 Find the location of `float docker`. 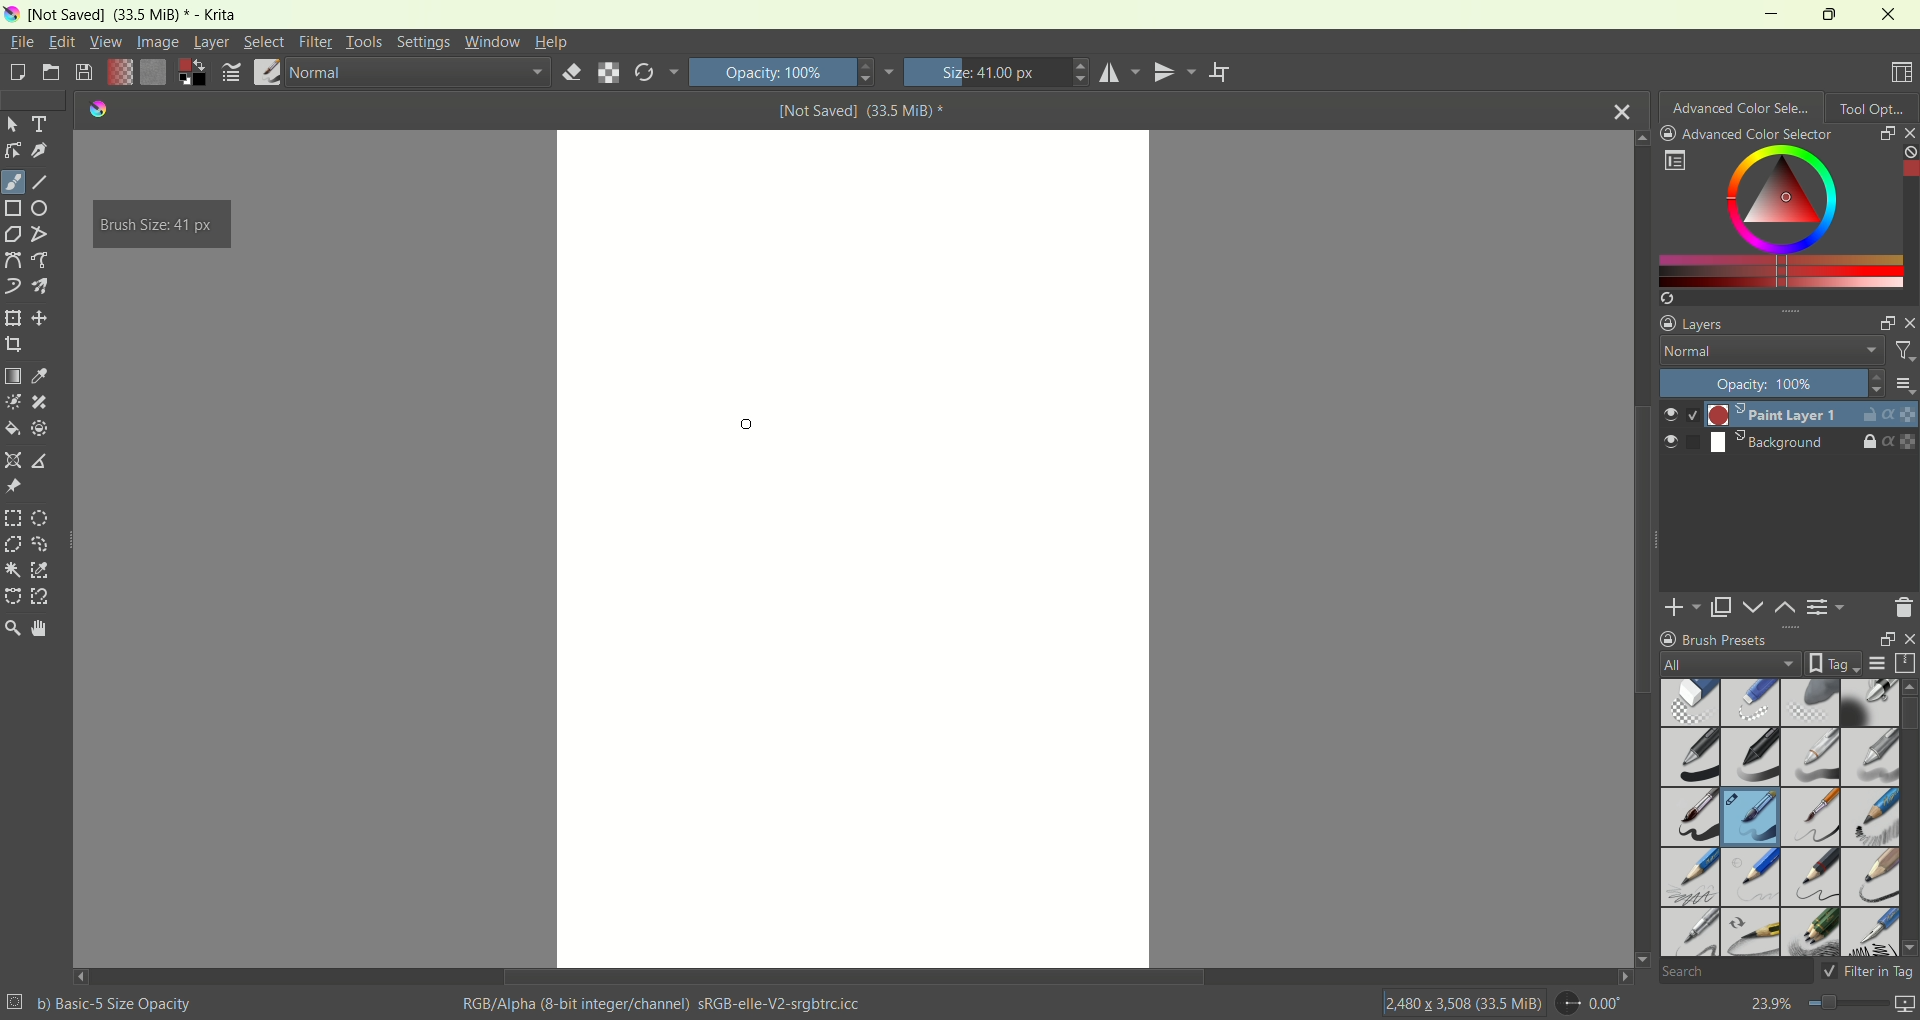

float docker is located at coordinates (1886, 132).